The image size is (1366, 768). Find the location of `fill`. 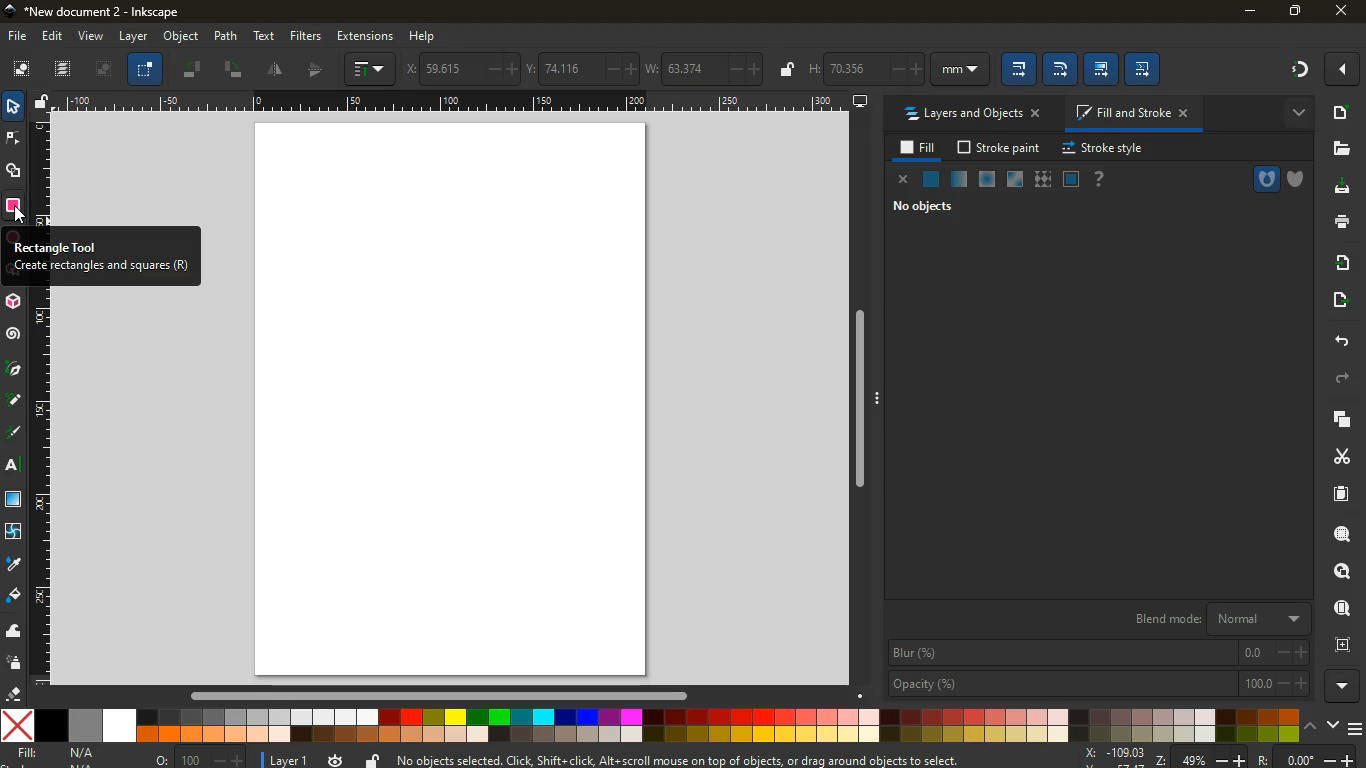

fill is located at coordinates (14, 594).